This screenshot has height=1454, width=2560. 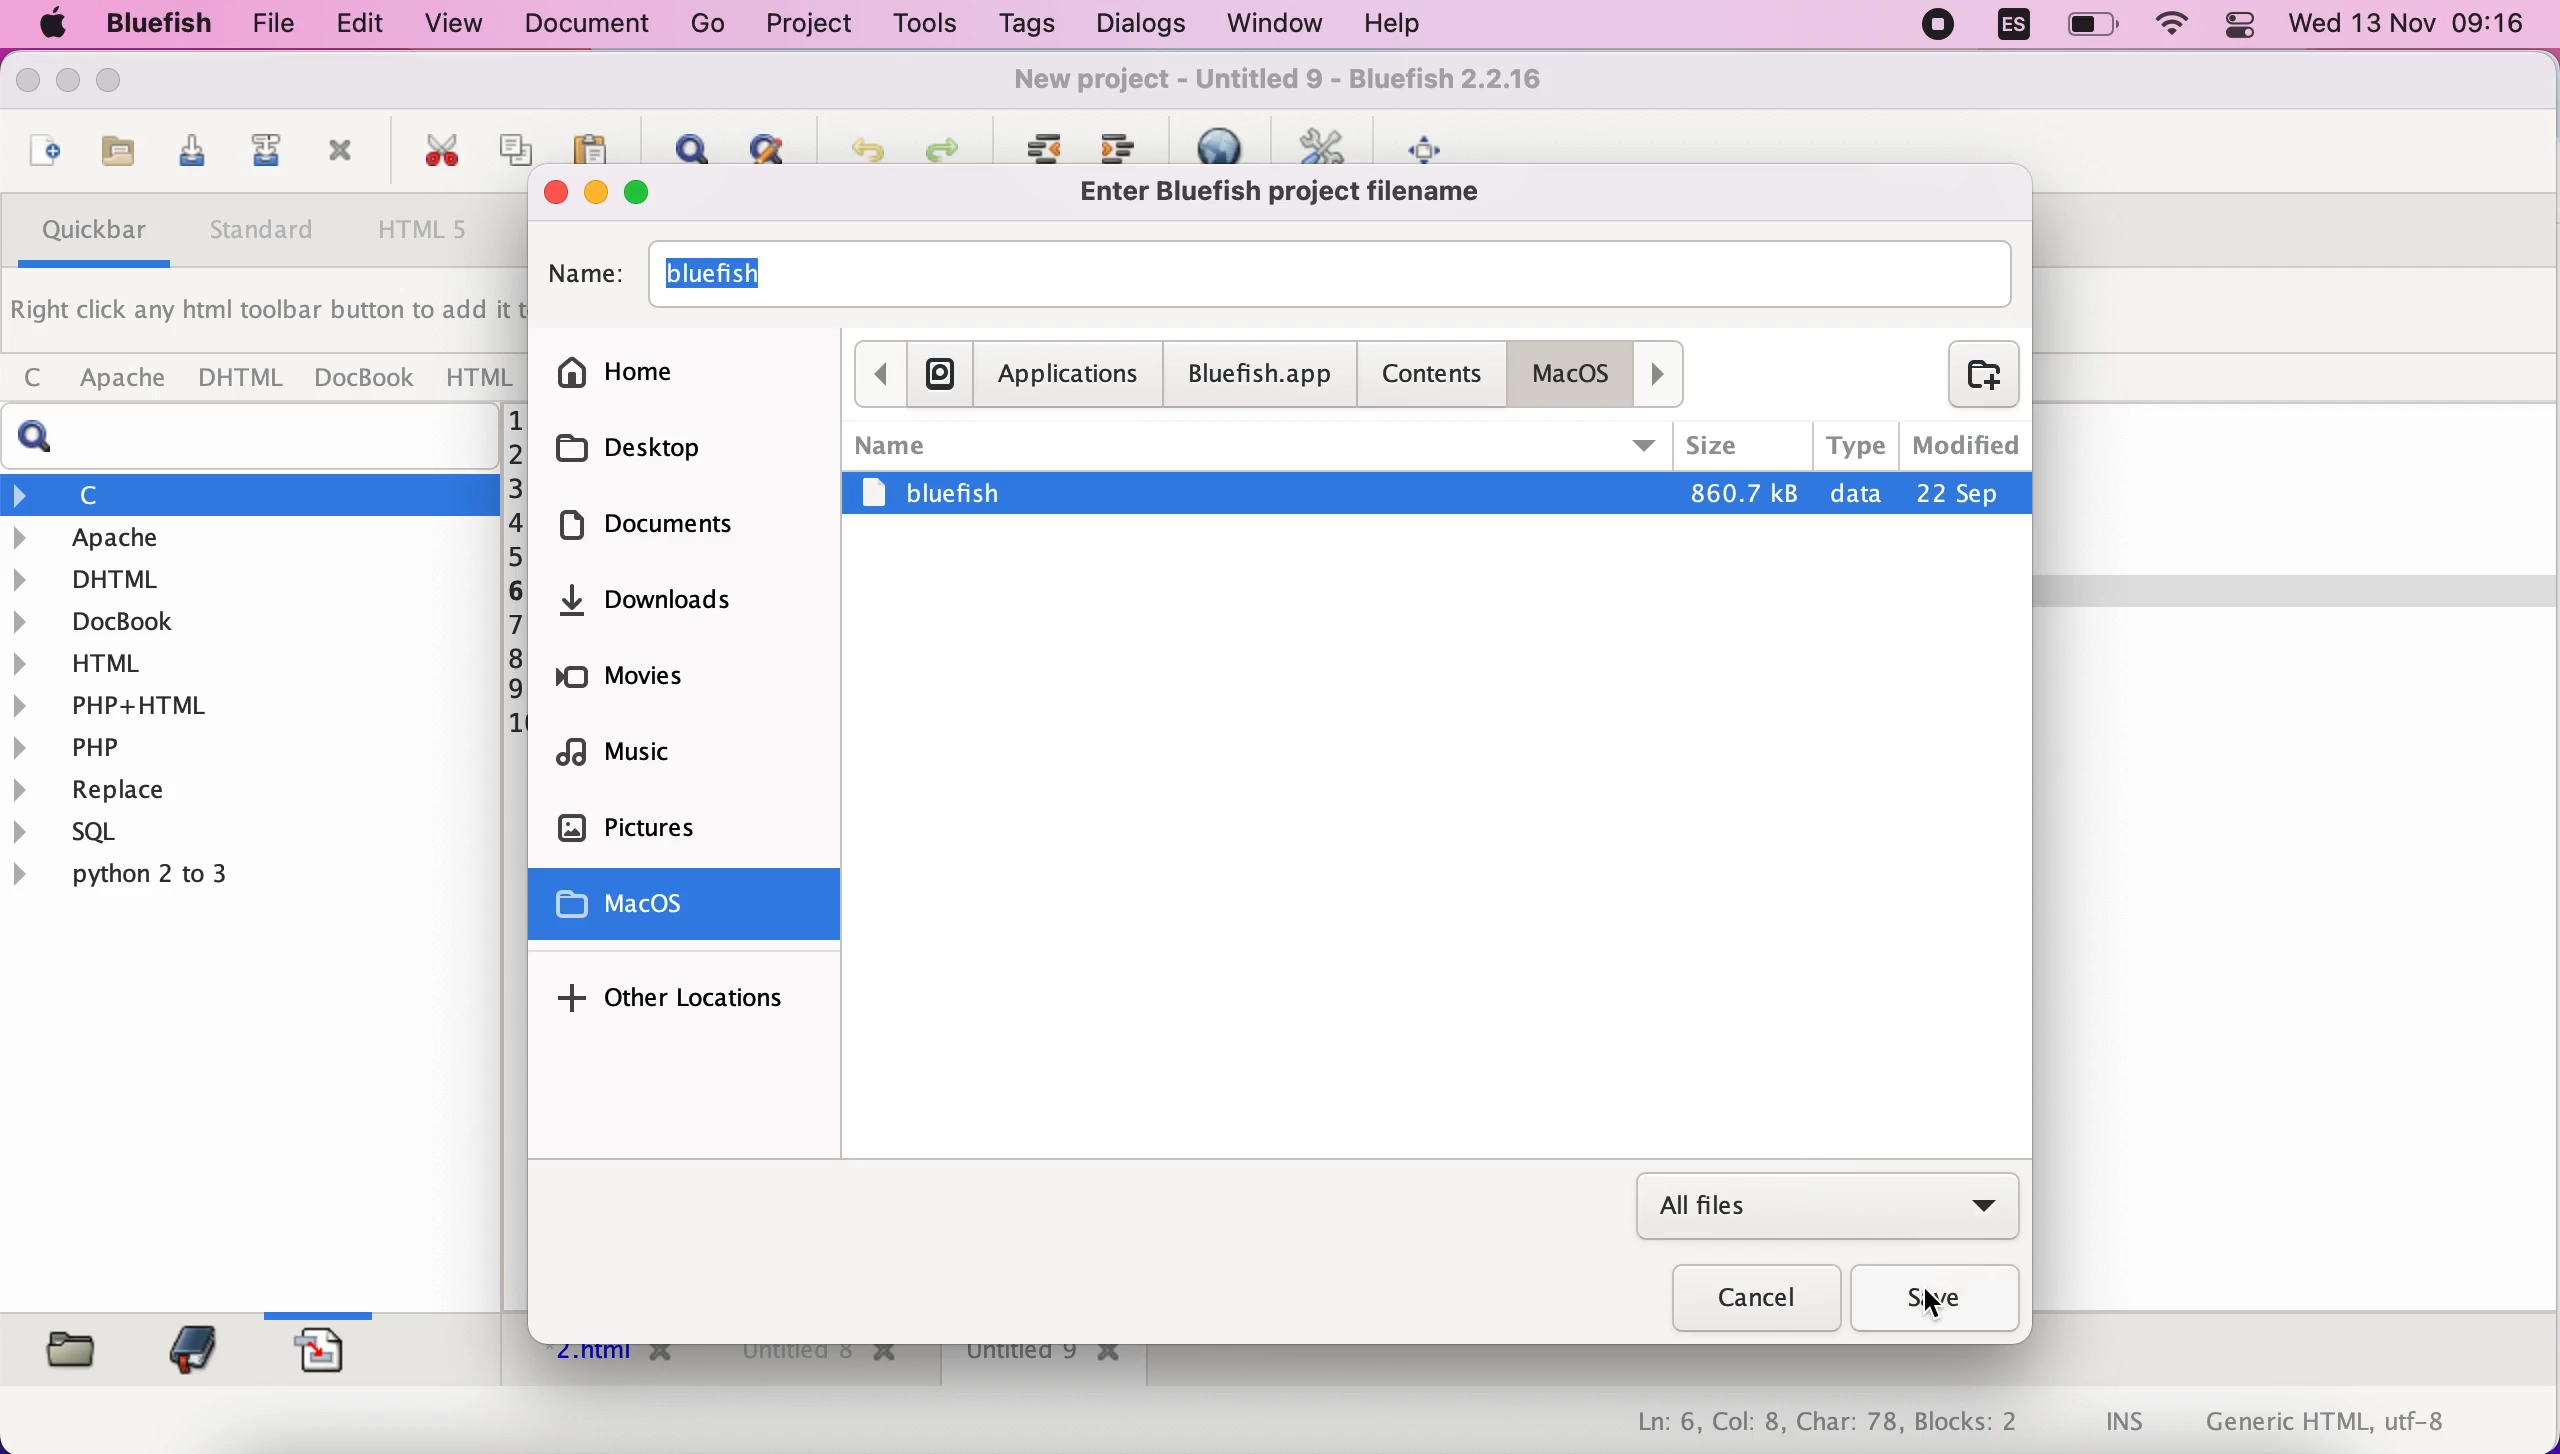 What do you see at coordinates (1267, 24) in the screenshot?
I see `window` at bounding box center [1267, 24].